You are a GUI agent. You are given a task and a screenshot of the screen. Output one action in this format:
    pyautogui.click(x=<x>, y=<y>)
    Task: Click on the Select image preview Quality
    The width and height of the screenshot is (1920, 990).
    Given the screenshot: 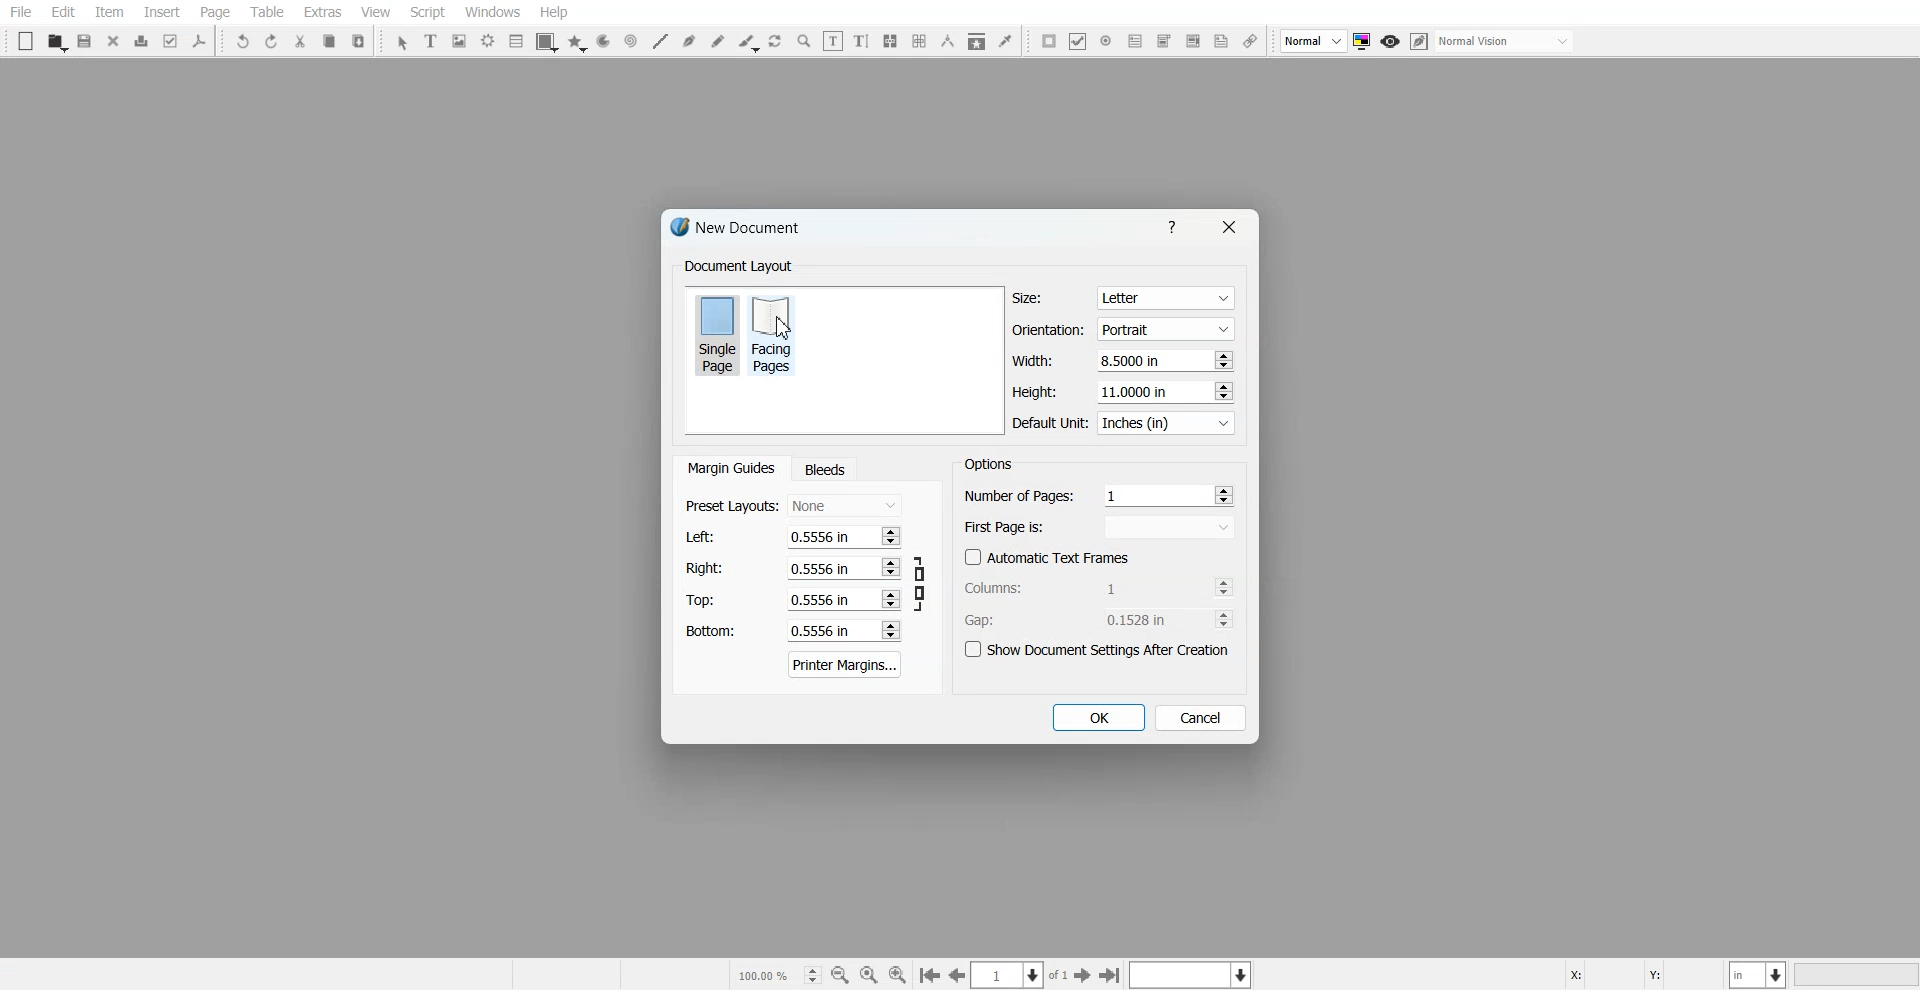 What is the action you would take?
    pyautogui.click(x=1314, y=41)
    